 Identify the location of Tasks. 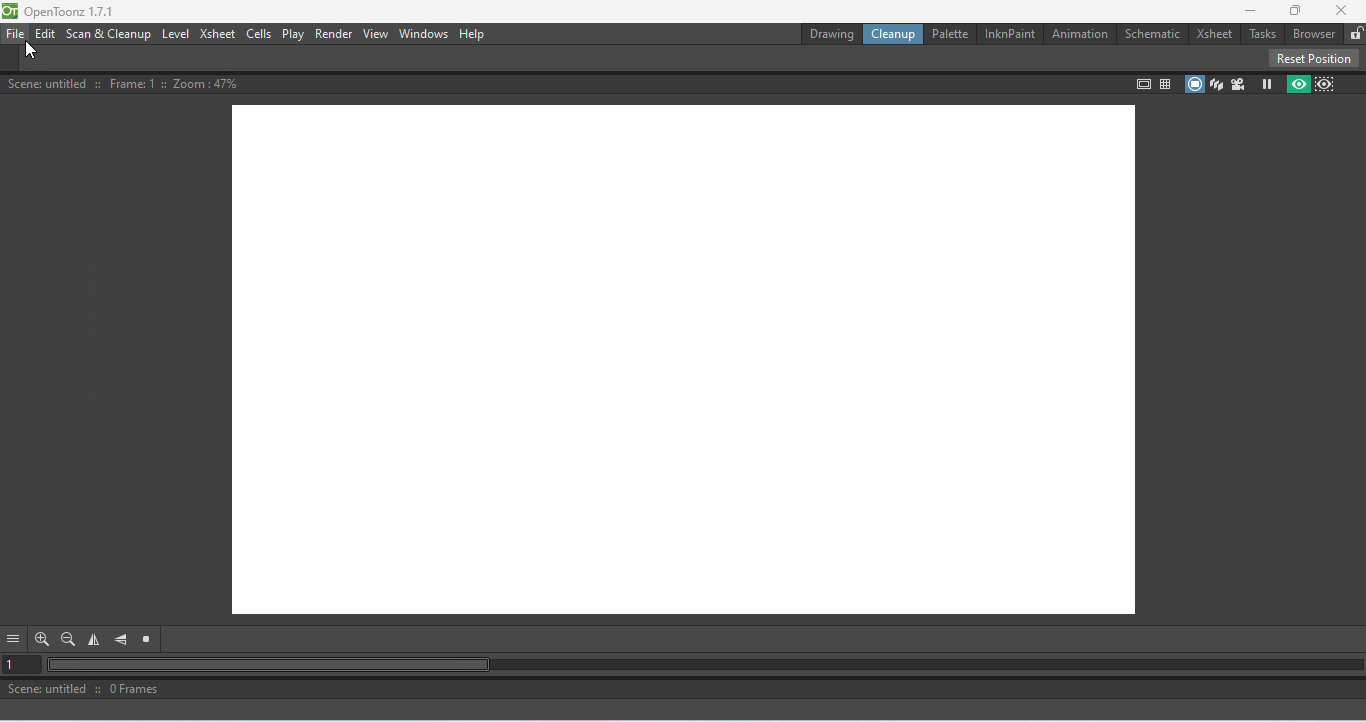
(1262, 33).